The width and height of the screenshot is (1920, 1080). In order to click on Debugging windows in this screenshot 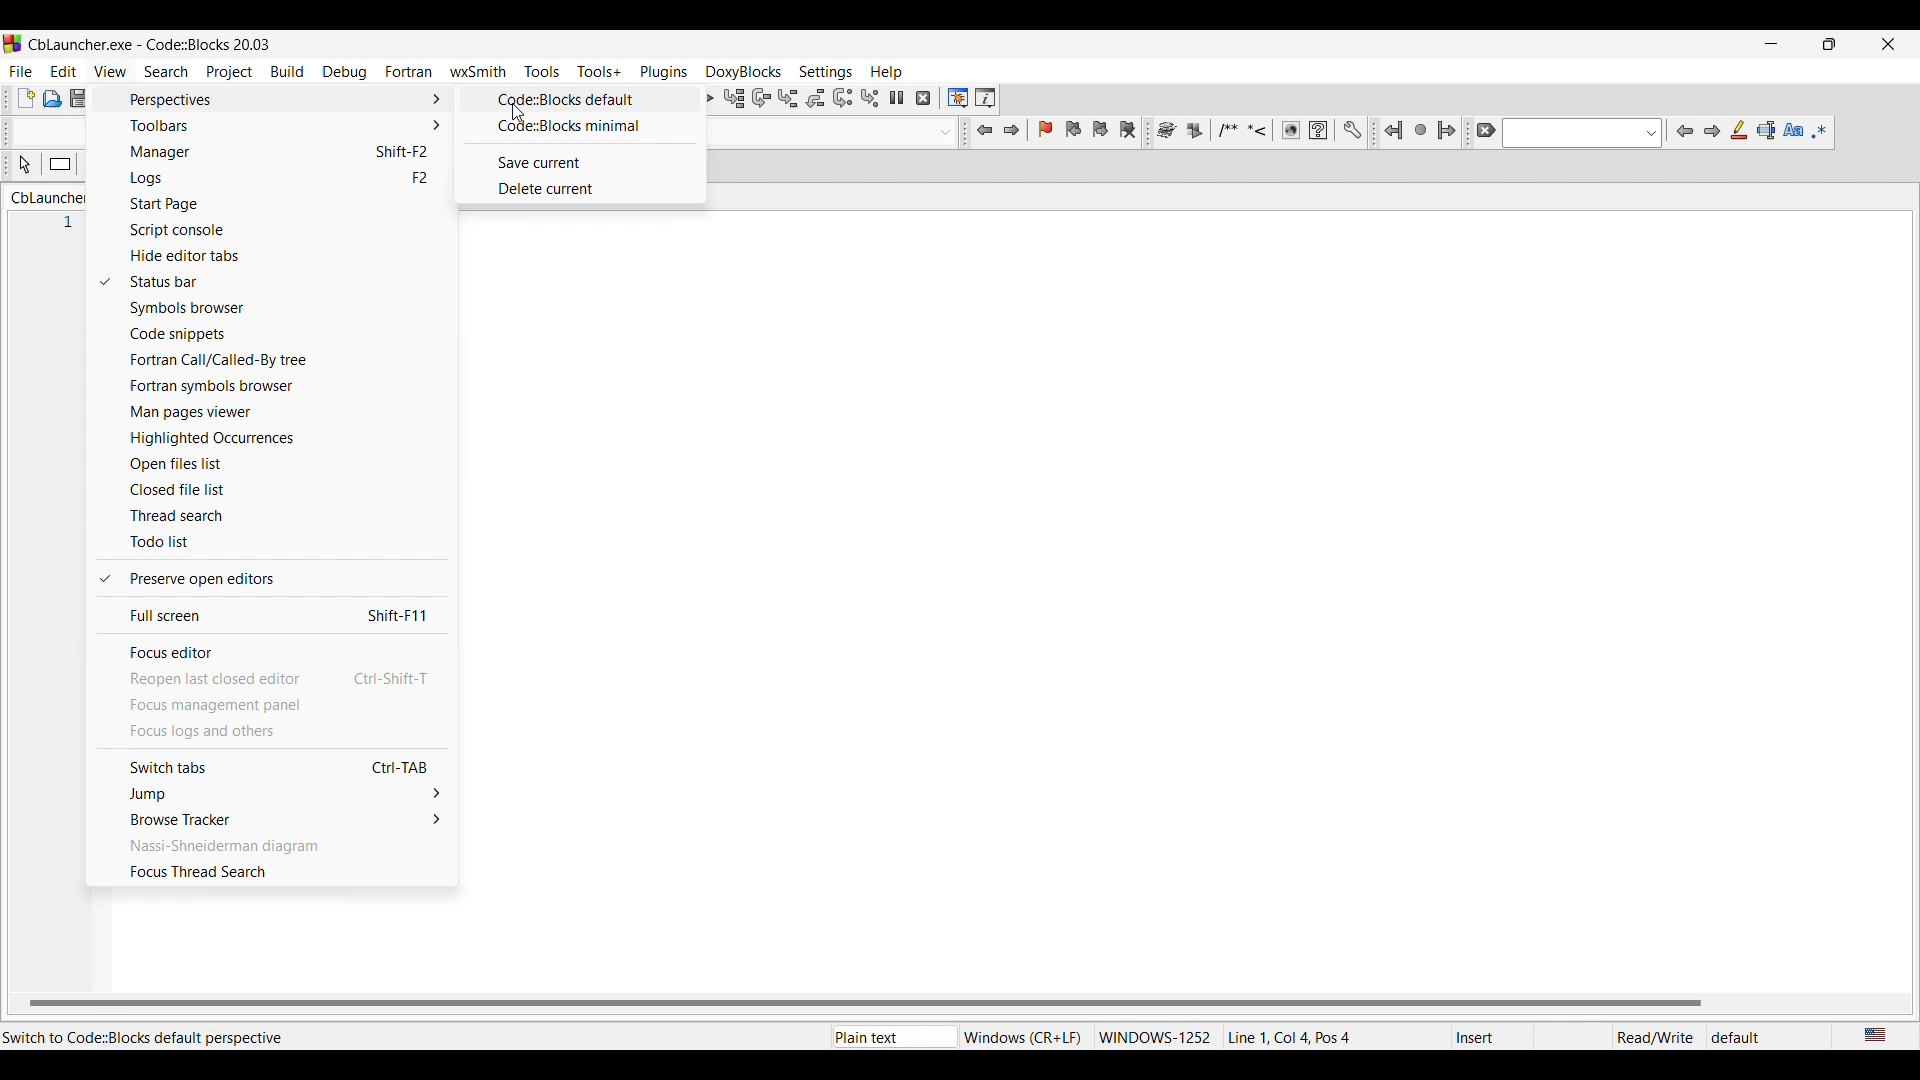, I will do `click(958, 98)`.